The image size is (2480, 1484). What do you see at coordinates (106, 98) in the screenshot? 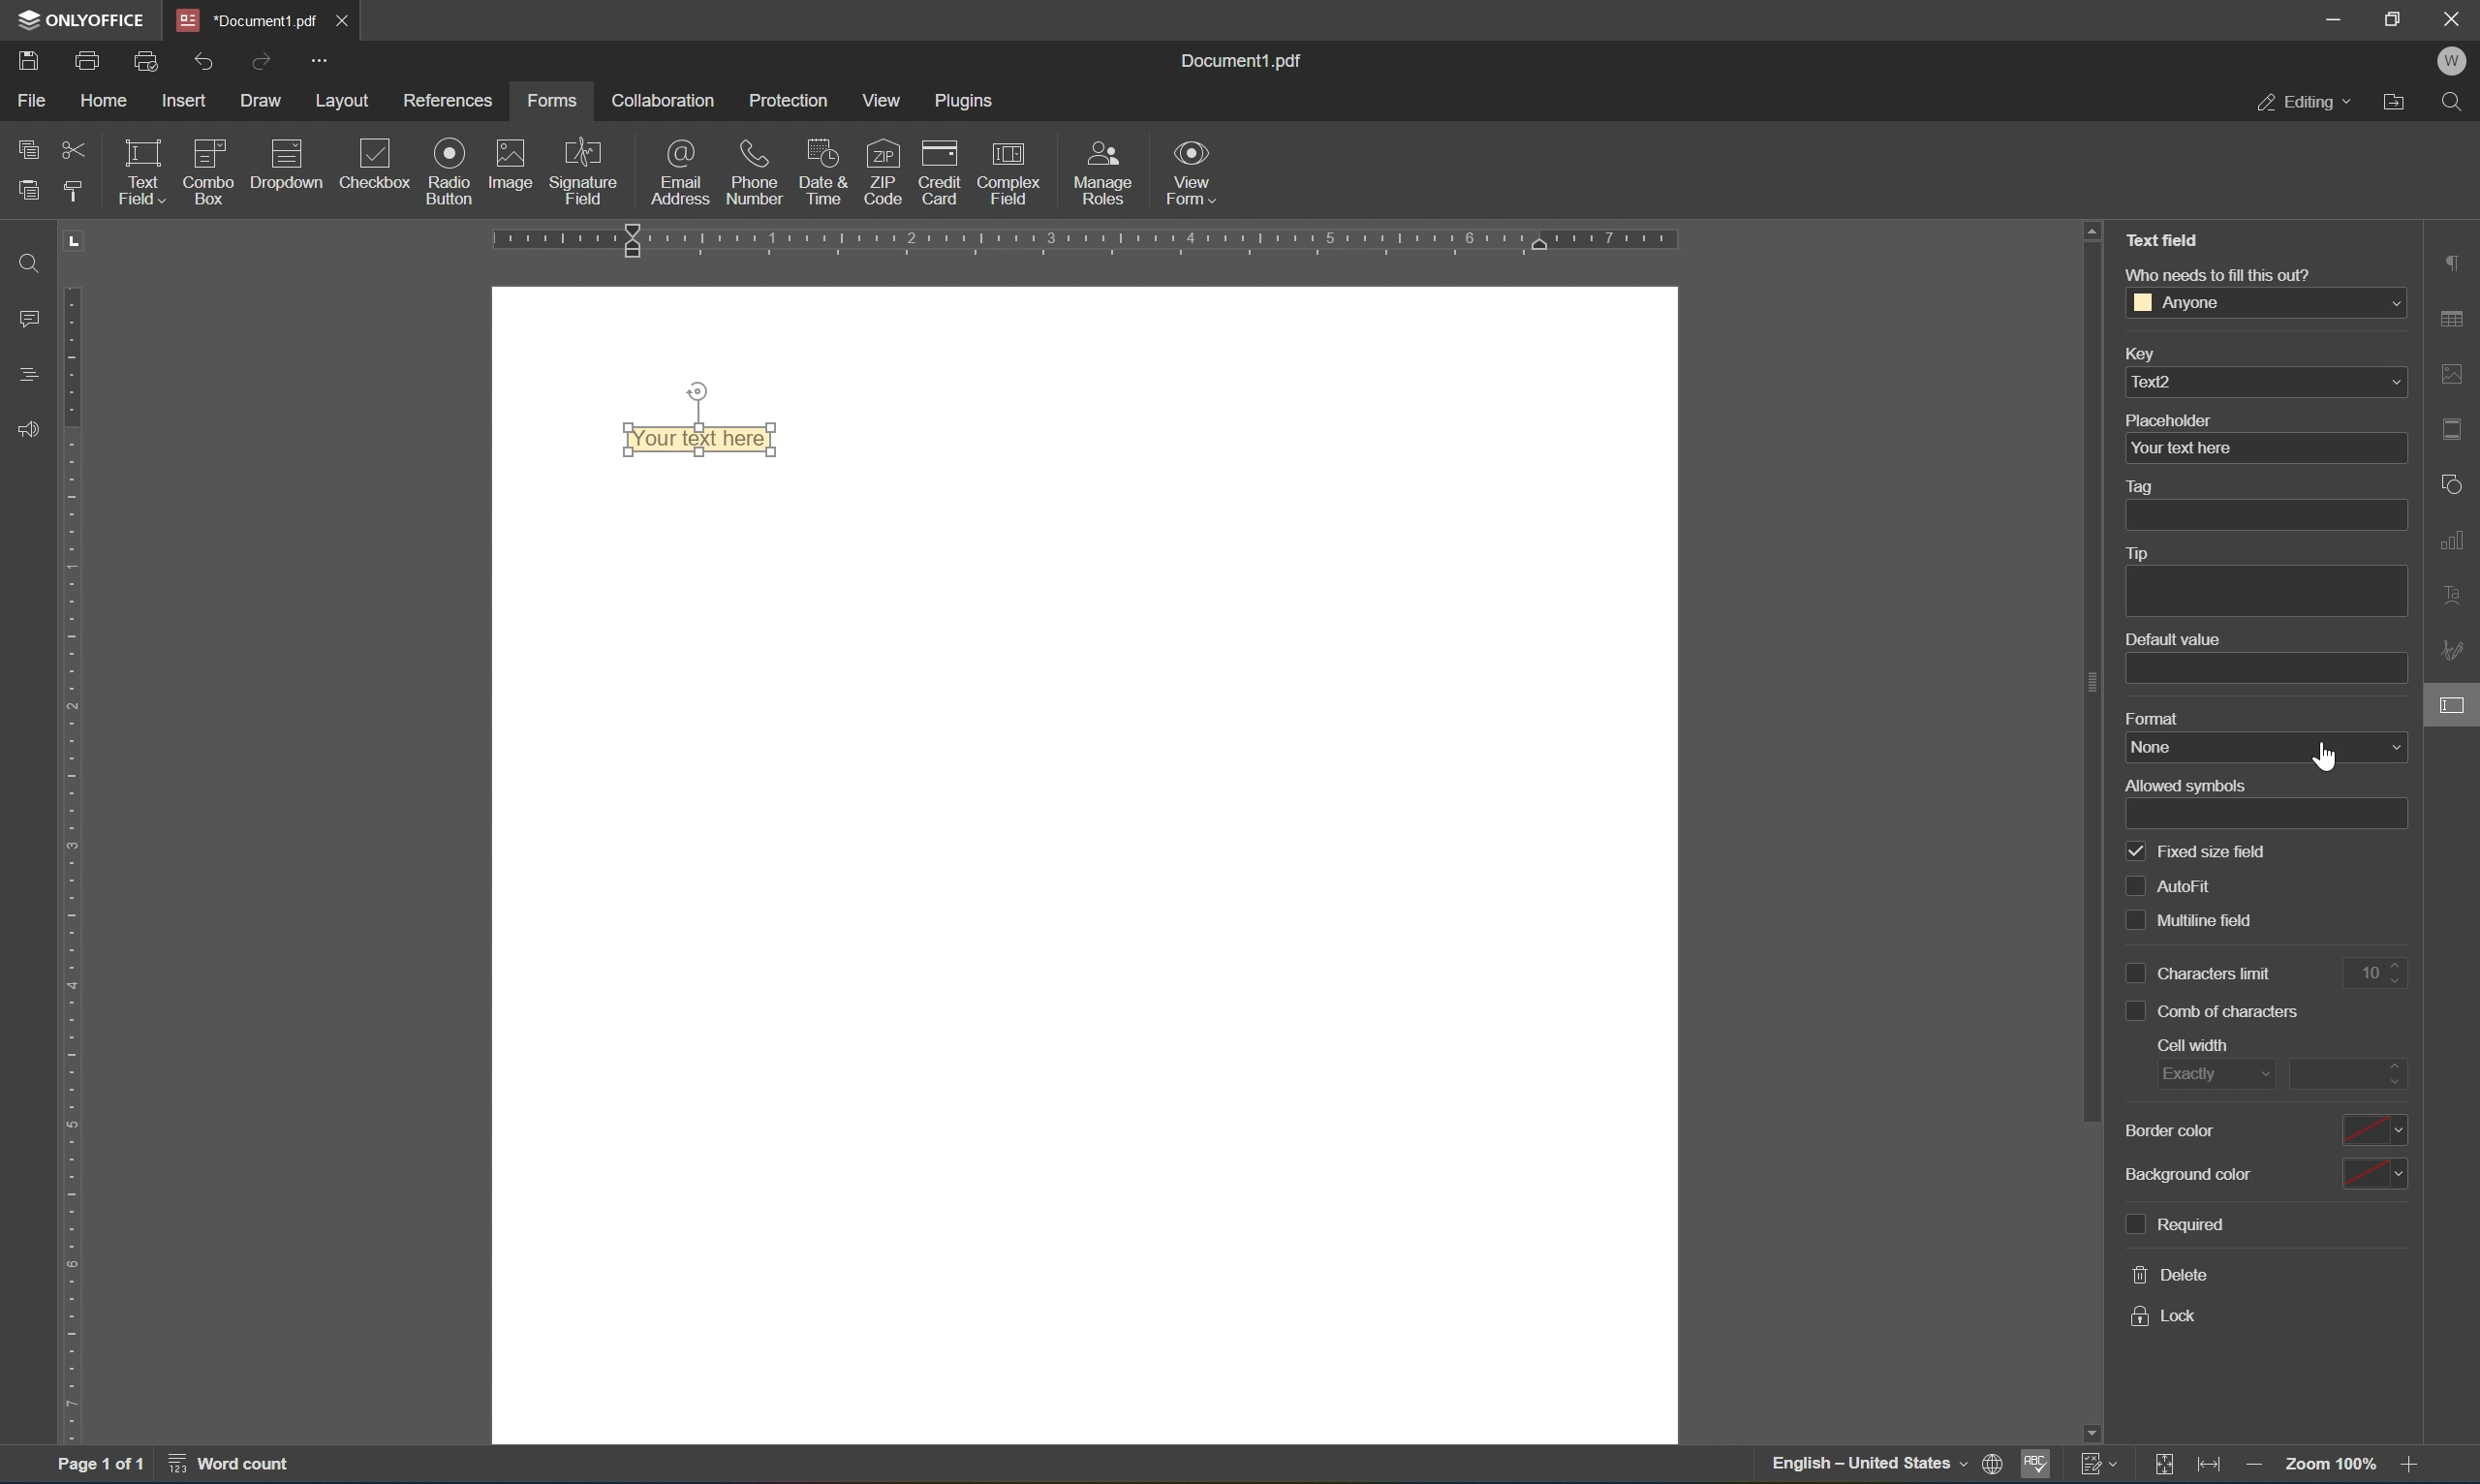
I see `home` at bounding box center [106, 98].